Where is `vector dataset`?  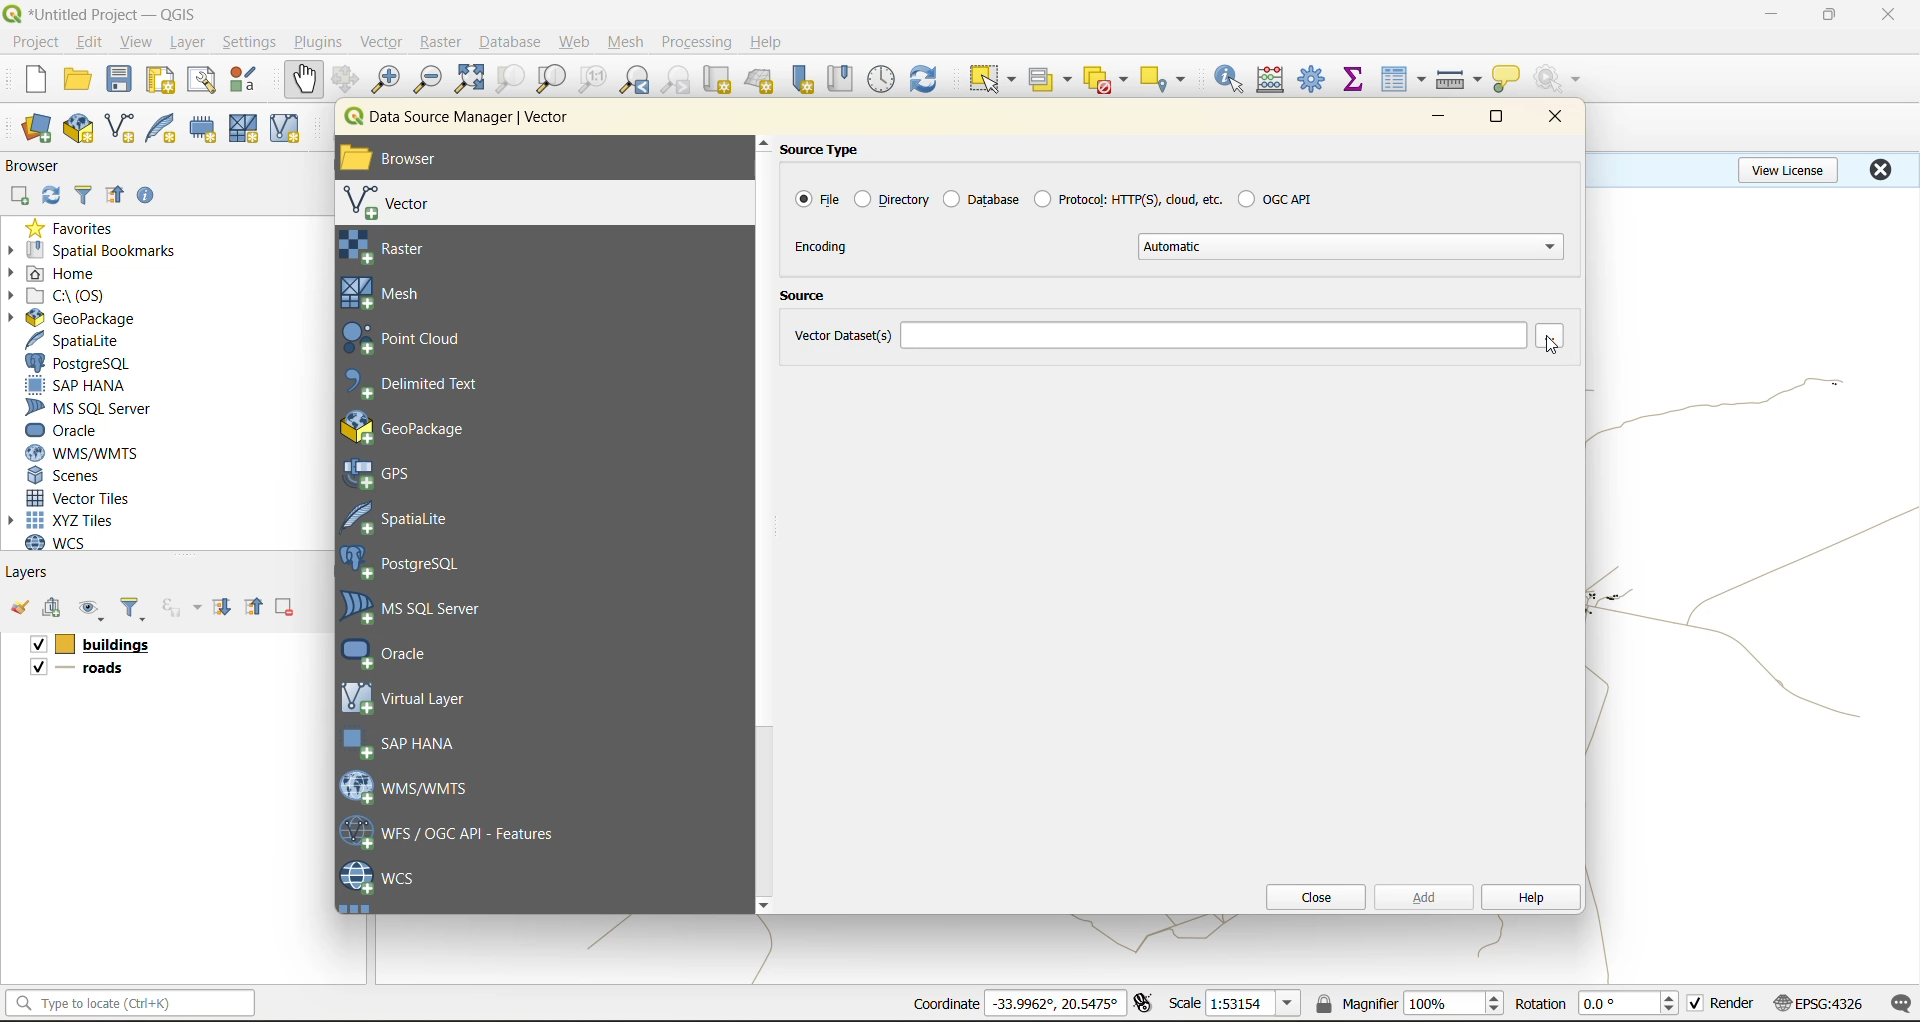 vector dataset is located at coordinates (842, 334).